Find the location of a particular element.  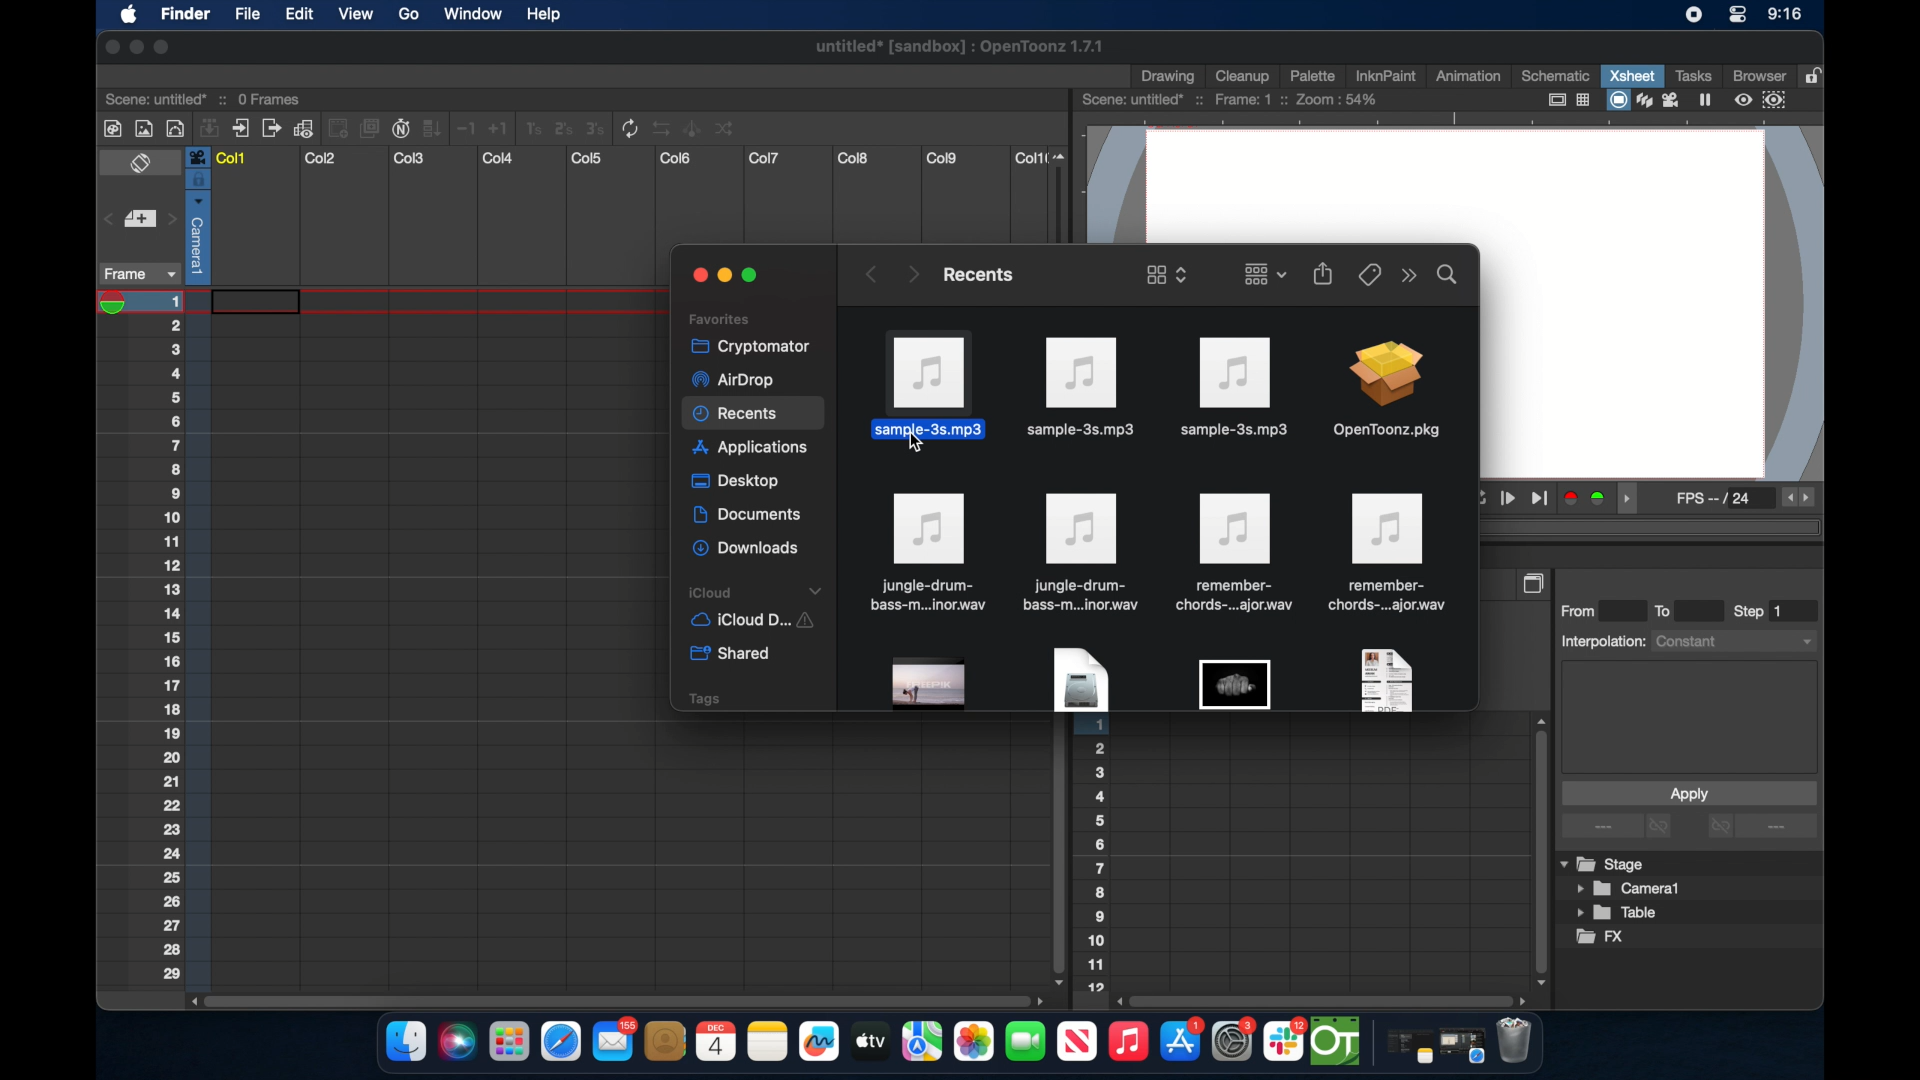

cursor is located at coordinates (917, 447).